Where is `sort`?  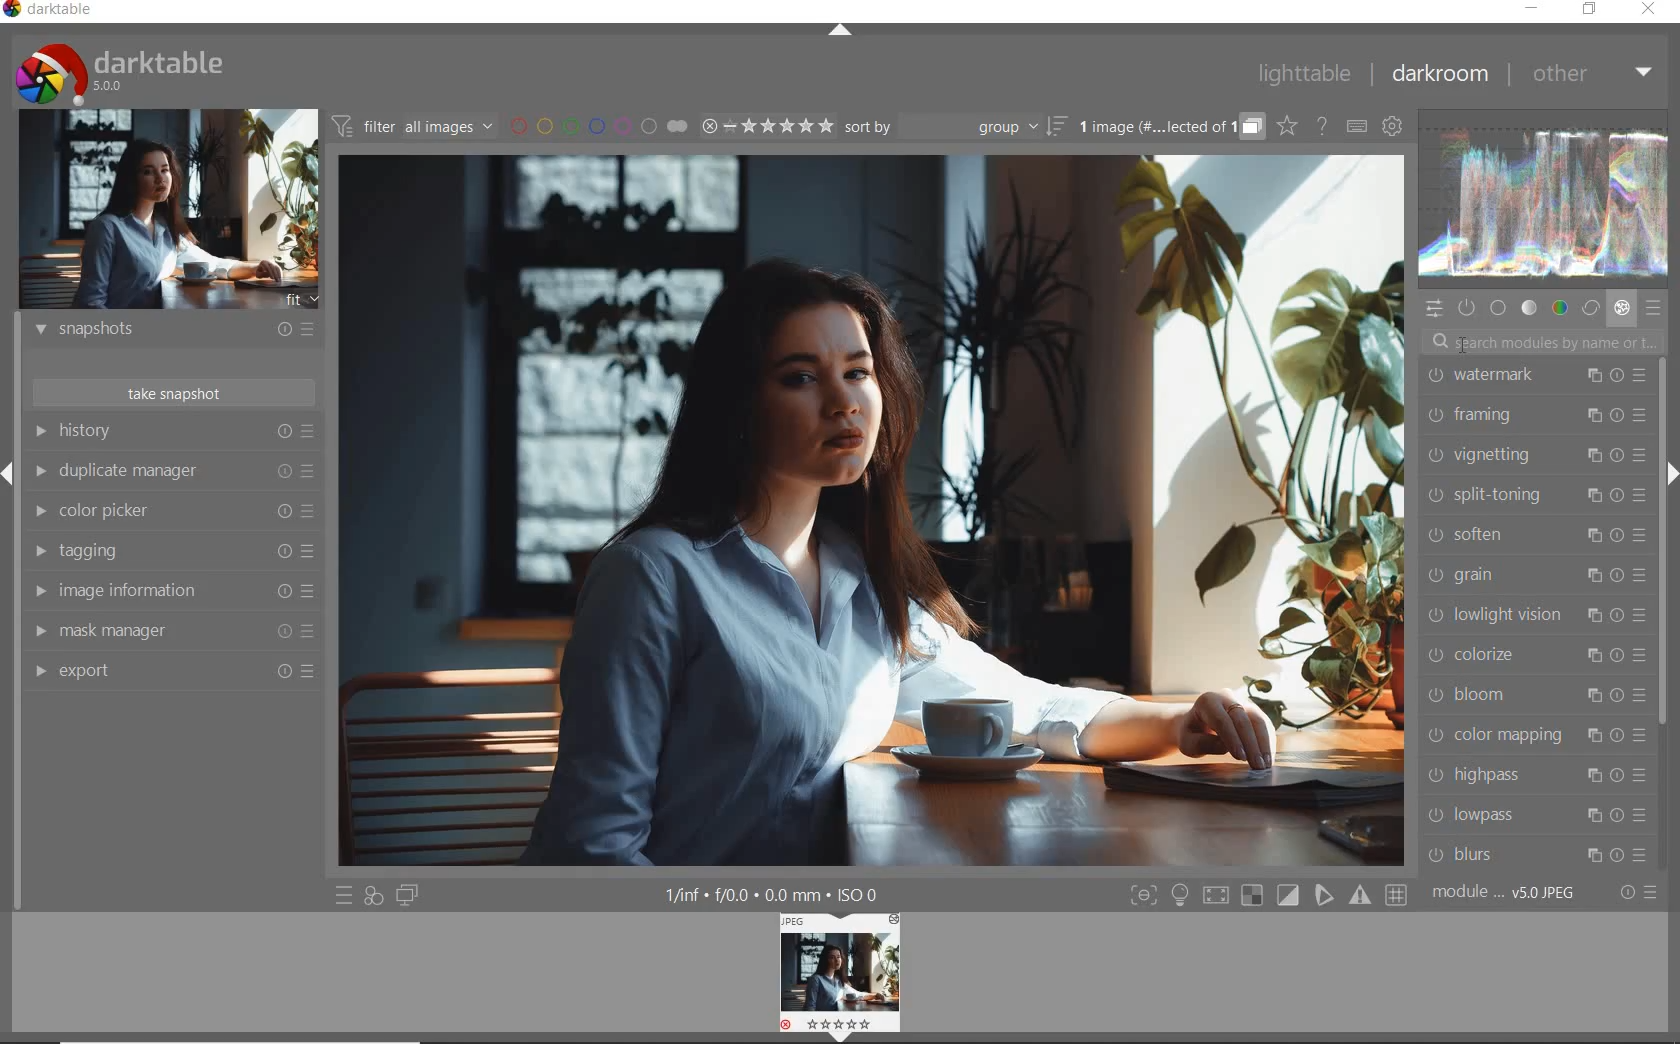
sort is located at coordinates (955, 128).